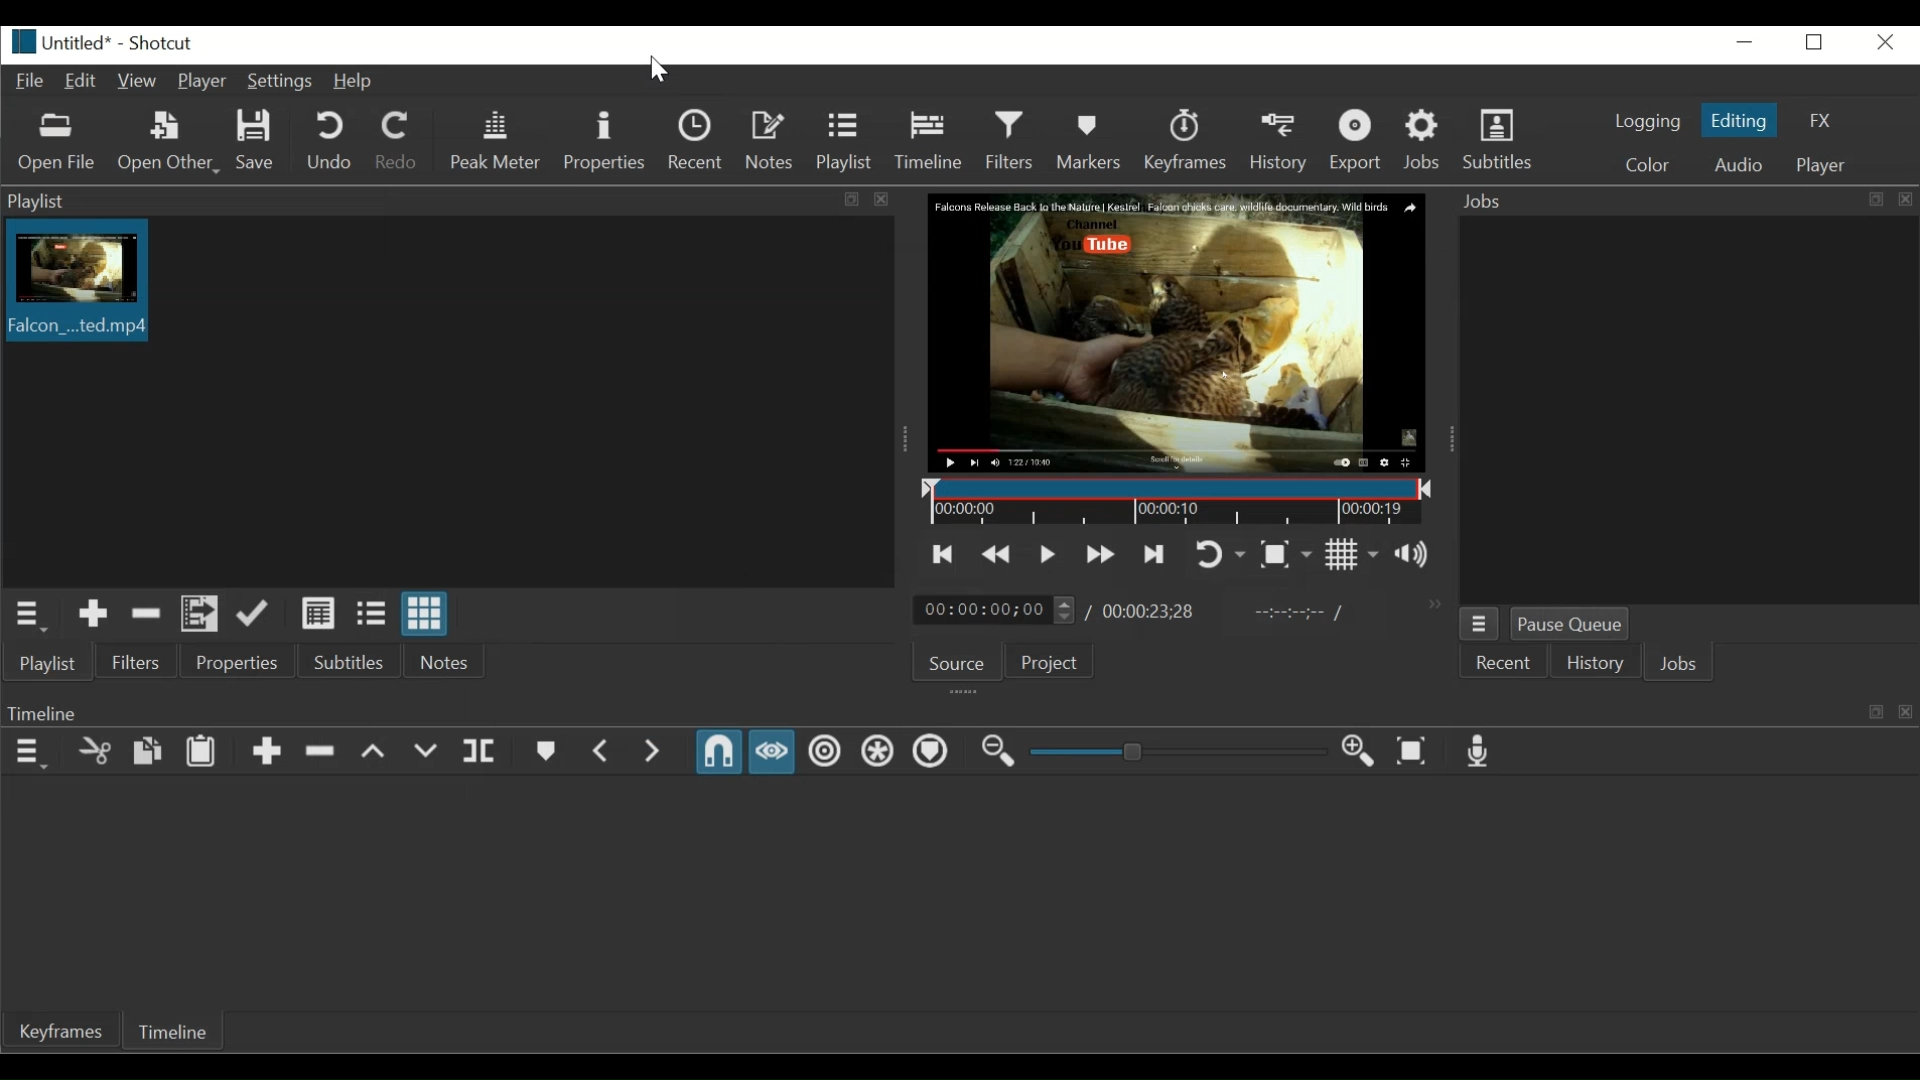 This screenshot has width=1920, height=1080. What do you see at coordinates (1099, 555) in the screenshot?
I see `Play quickly forward` at bounding box center [1099, 555].